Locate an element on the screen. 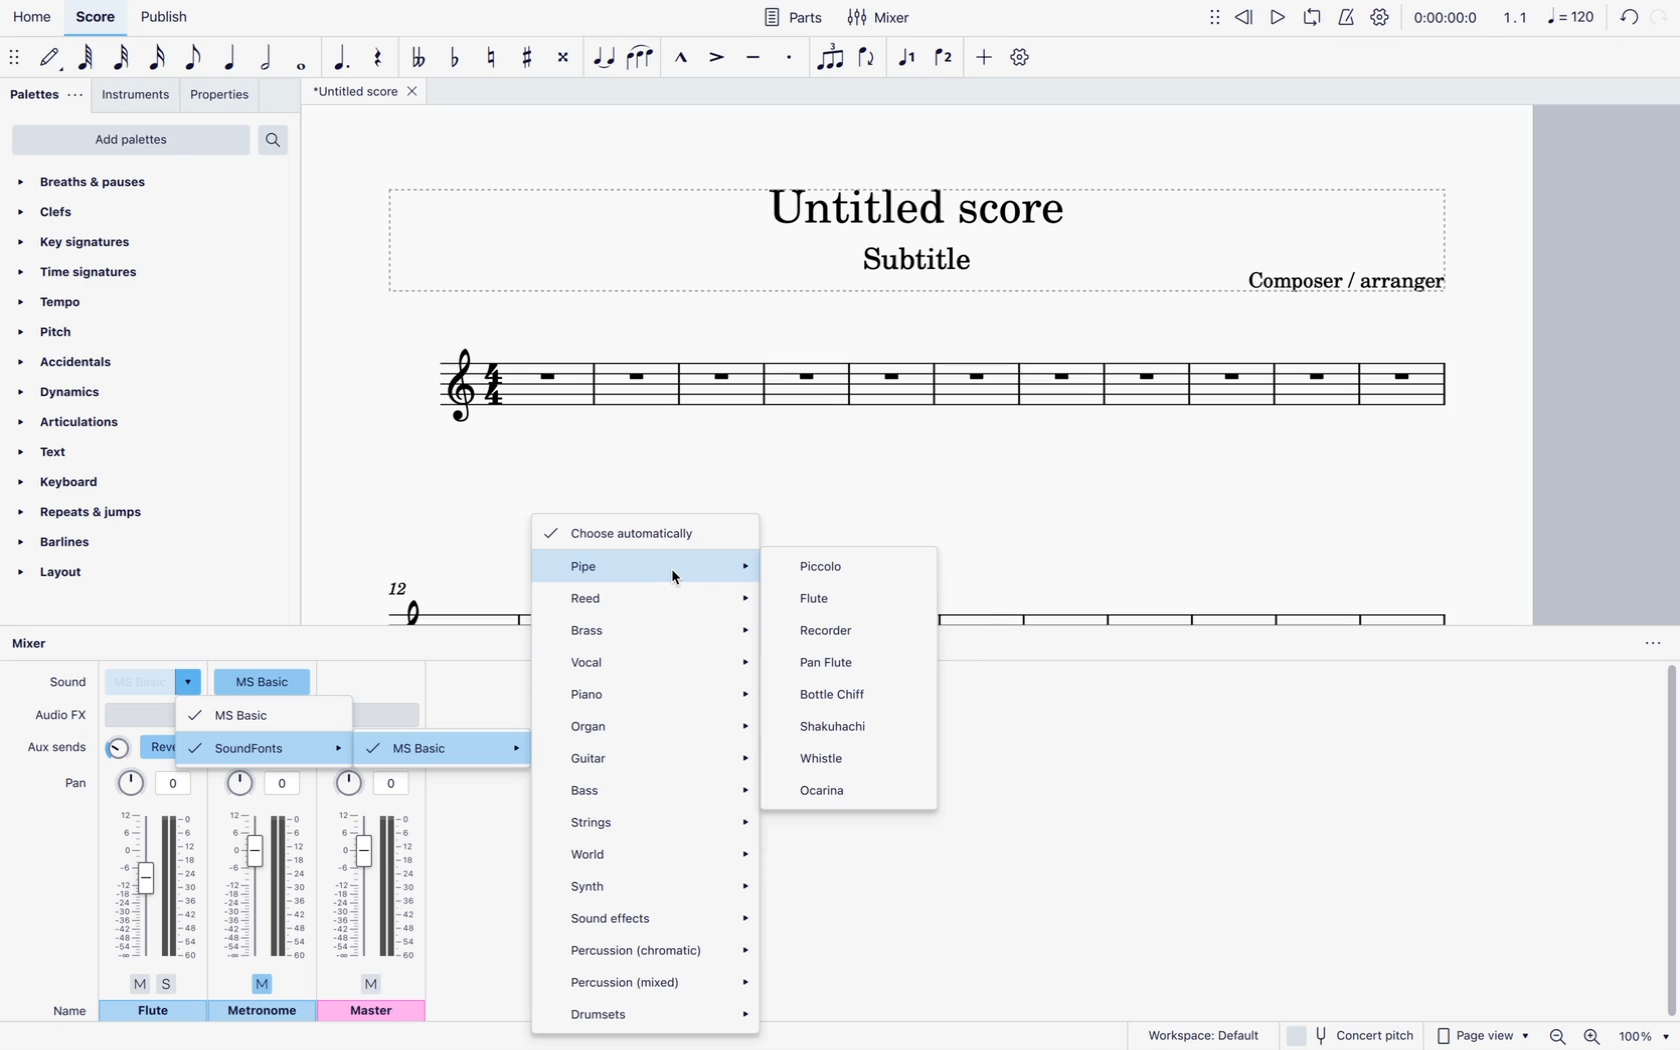  text is located at coordinates (74, 454).